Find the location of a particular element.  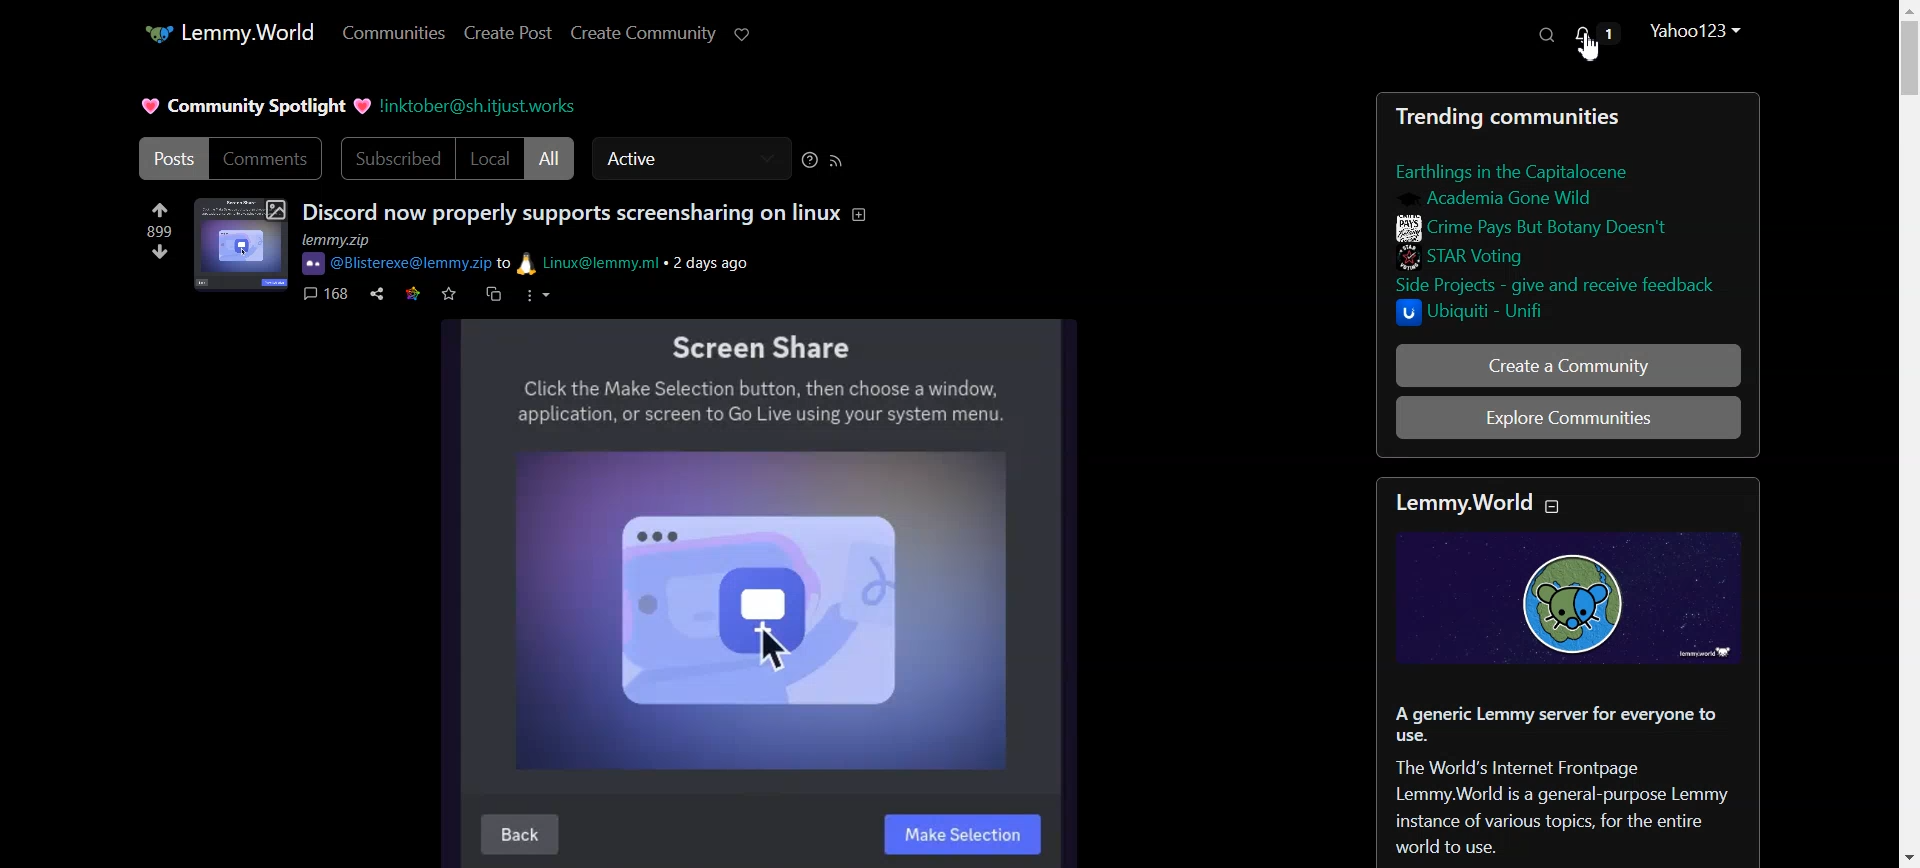

More is located at coordinates (536, 296).